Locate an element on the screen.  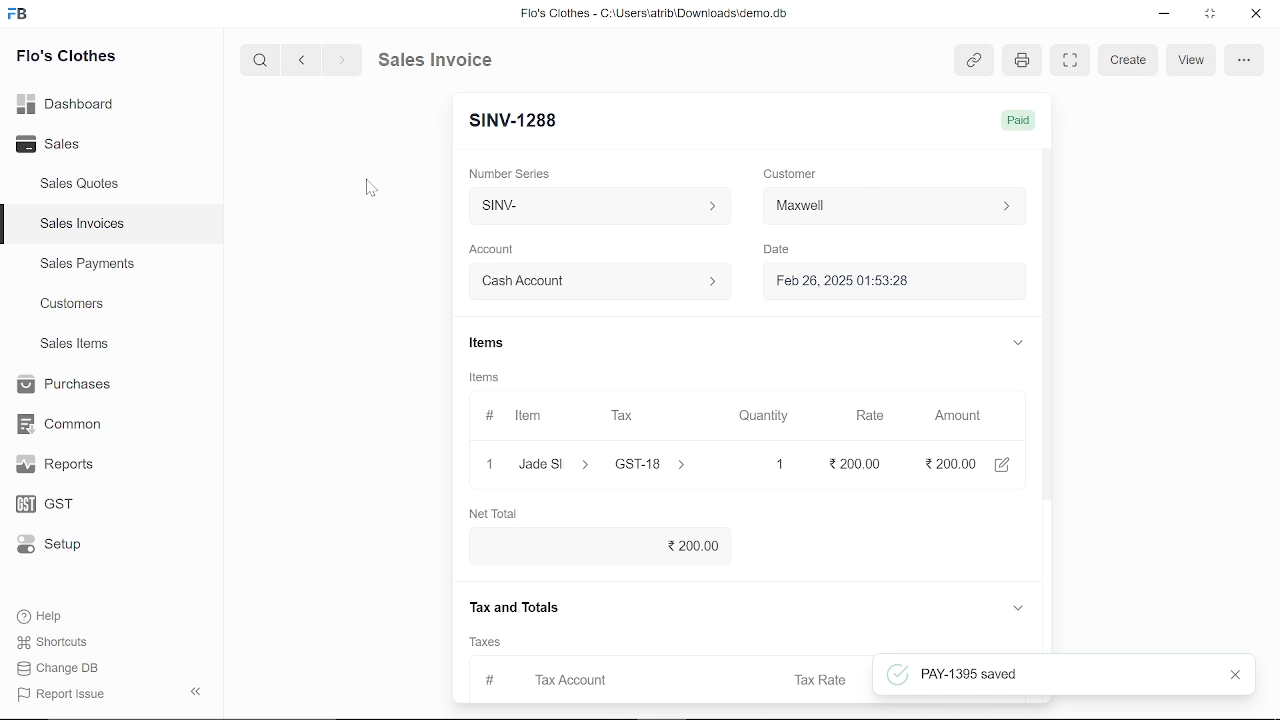
Customers. is located at coordinates (73, 304).